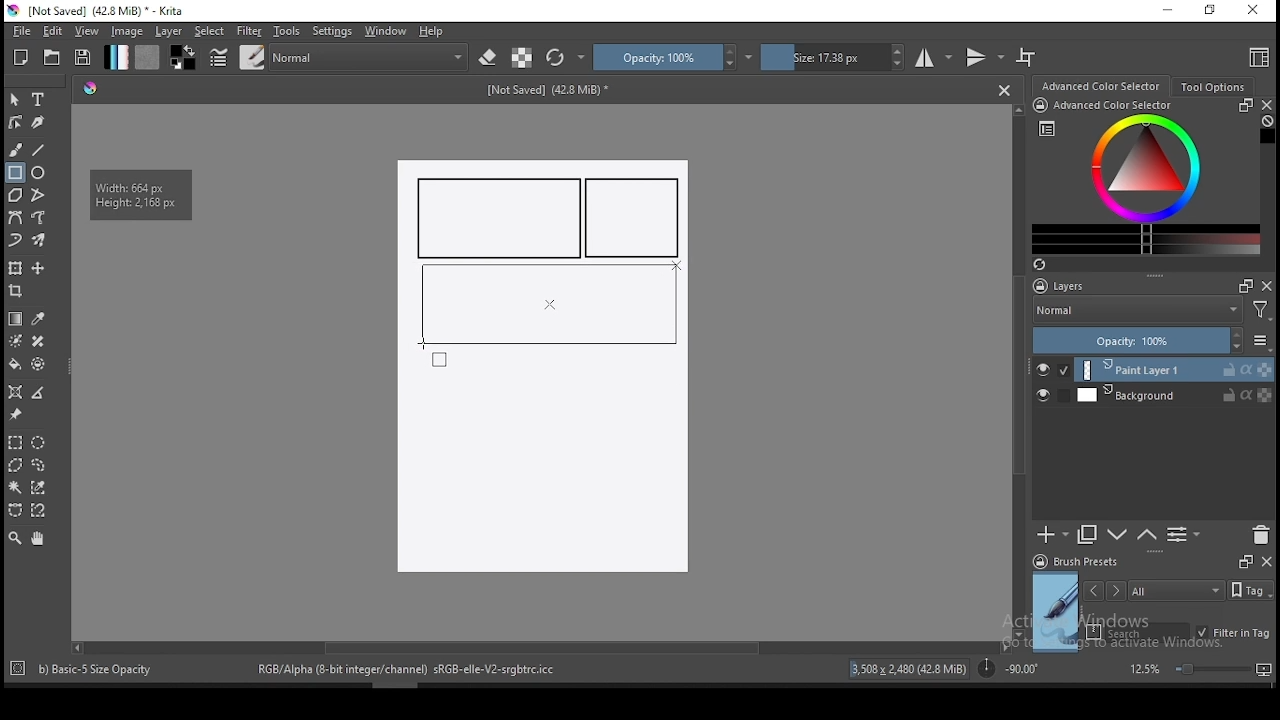  I want to click on edit, so click(52, 30).